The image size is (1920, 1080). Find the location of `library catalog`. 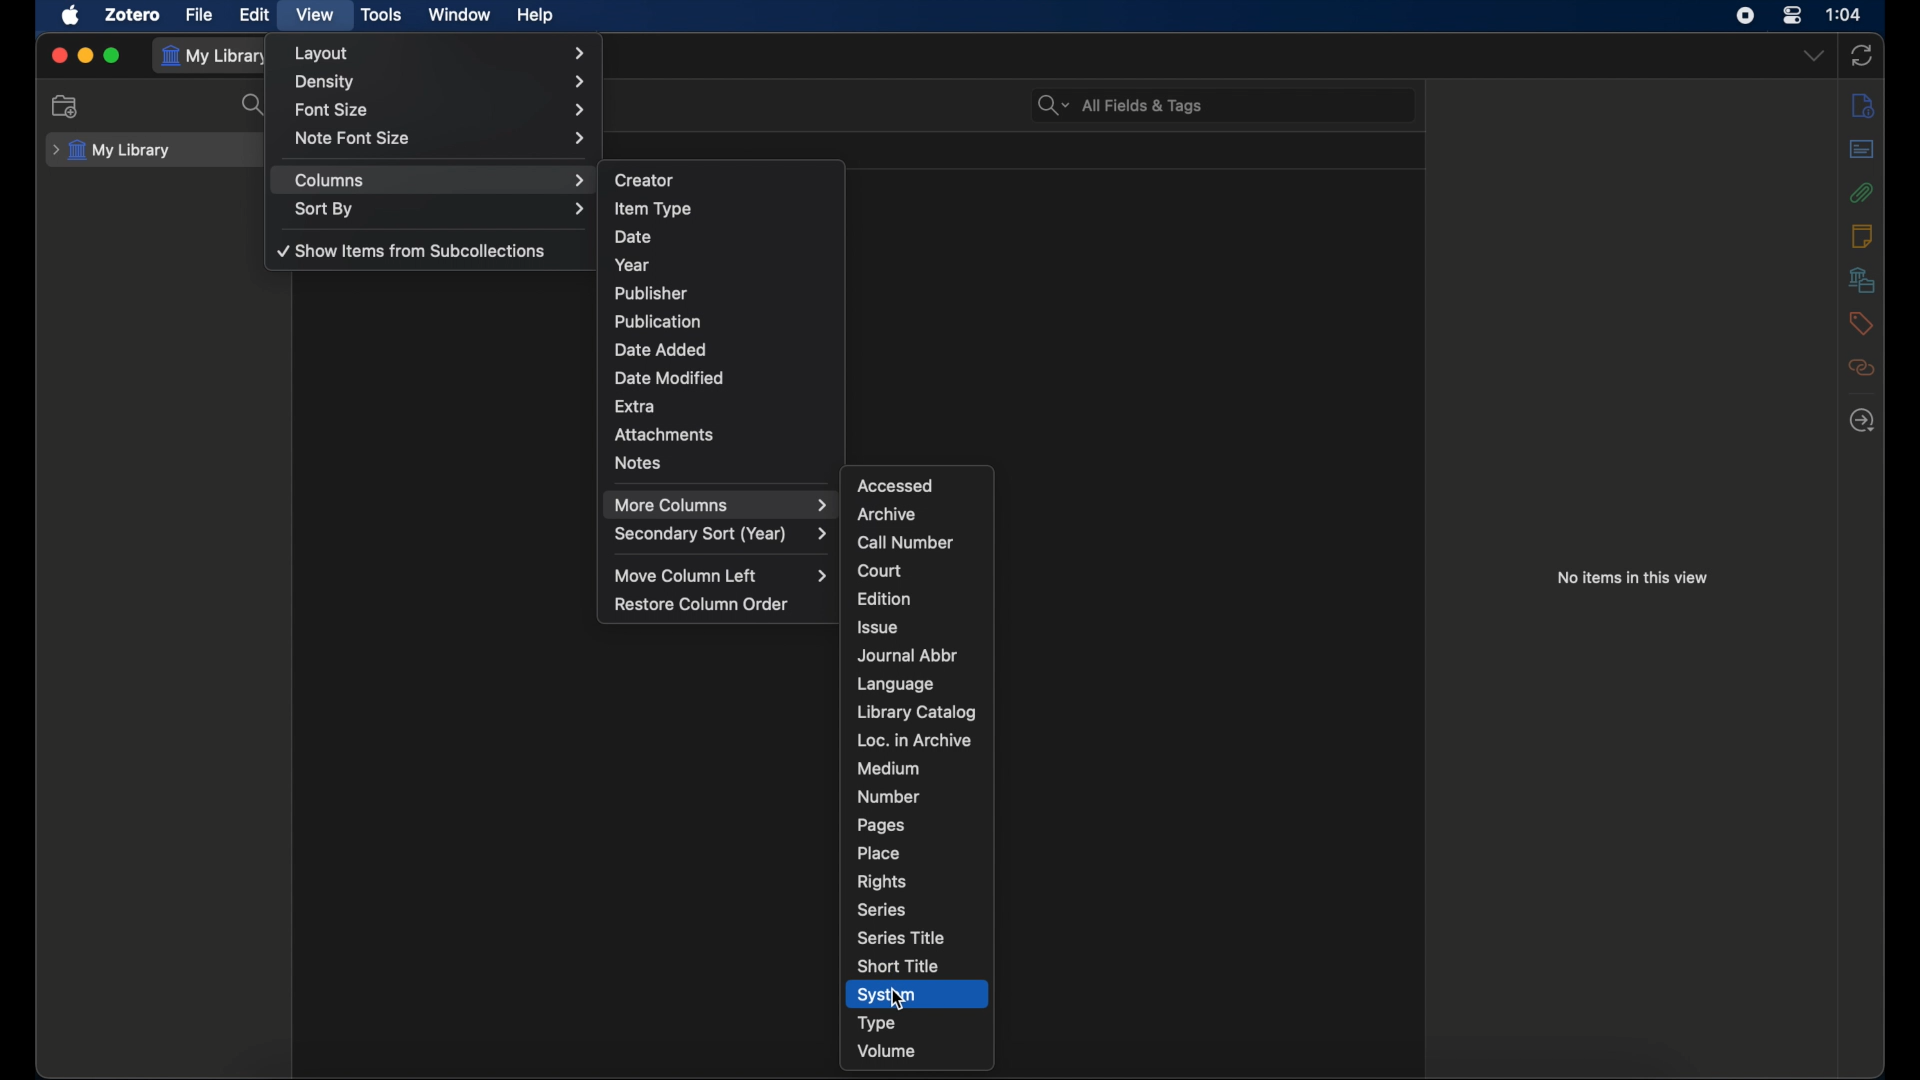

library catalog is located at coordinates (917, 712).